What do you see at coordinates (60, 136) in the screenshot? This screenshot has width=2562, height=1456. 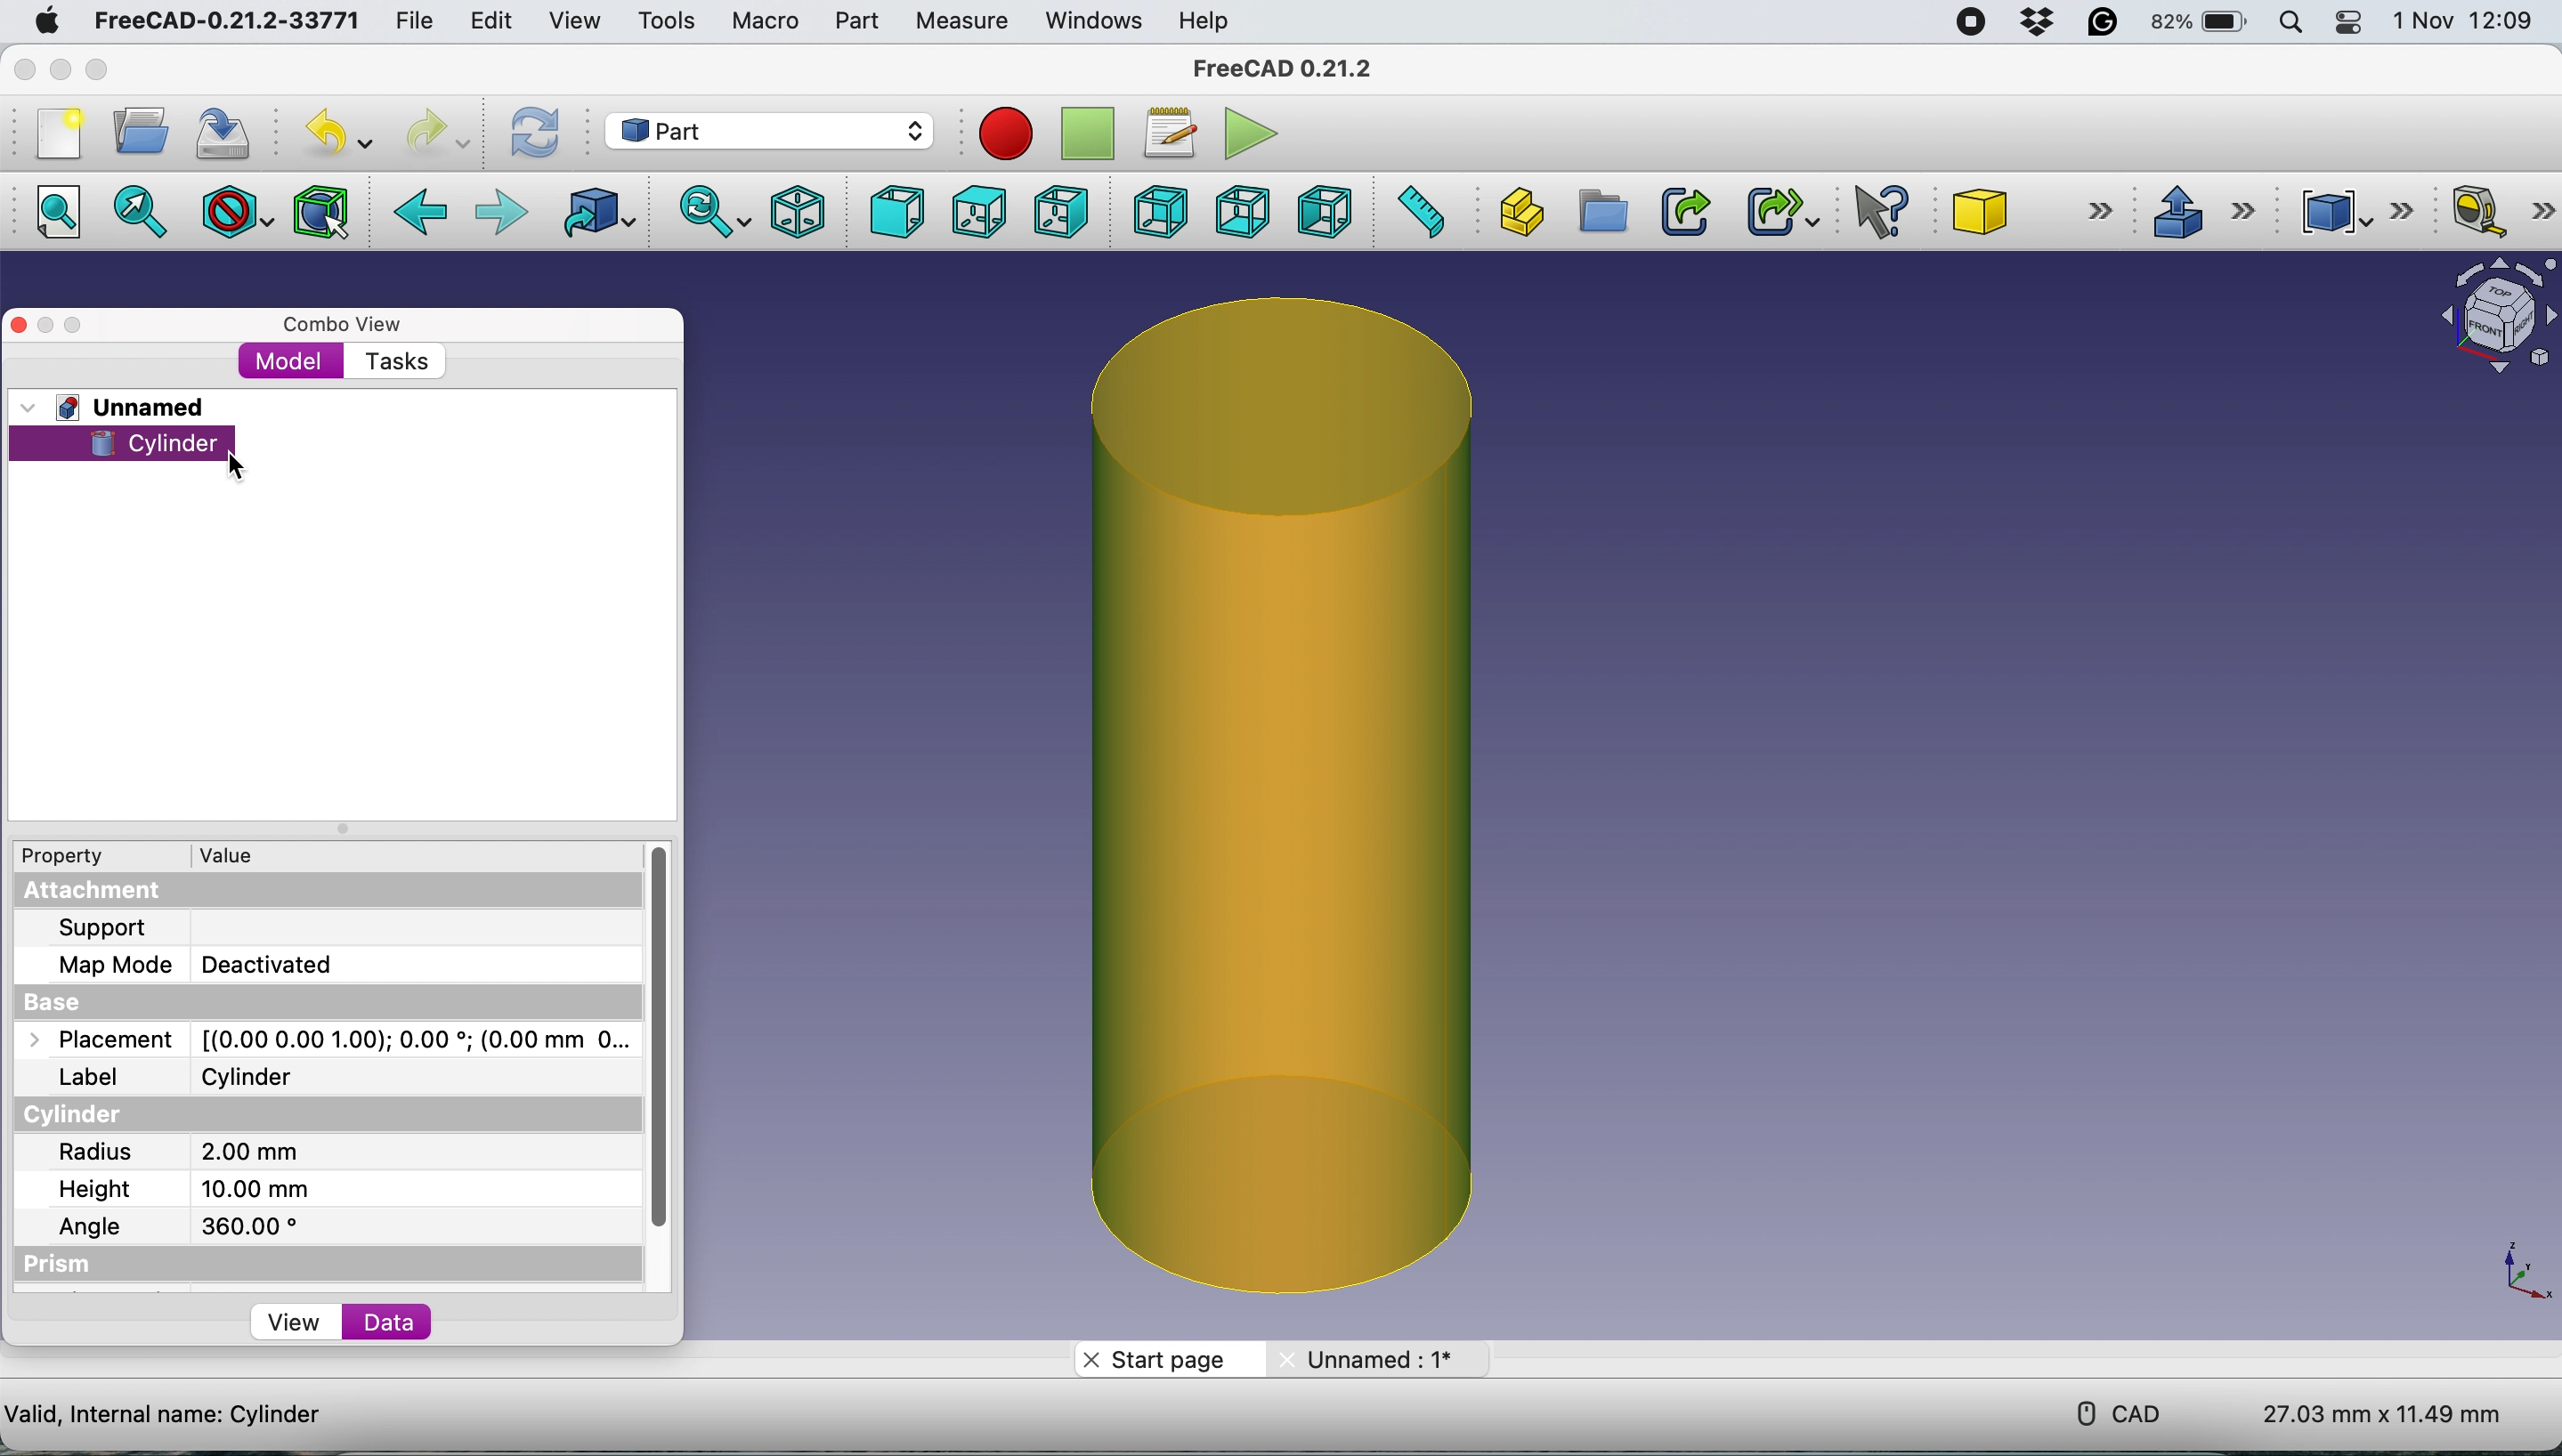 I see `new` at bounding box center [60, 136].